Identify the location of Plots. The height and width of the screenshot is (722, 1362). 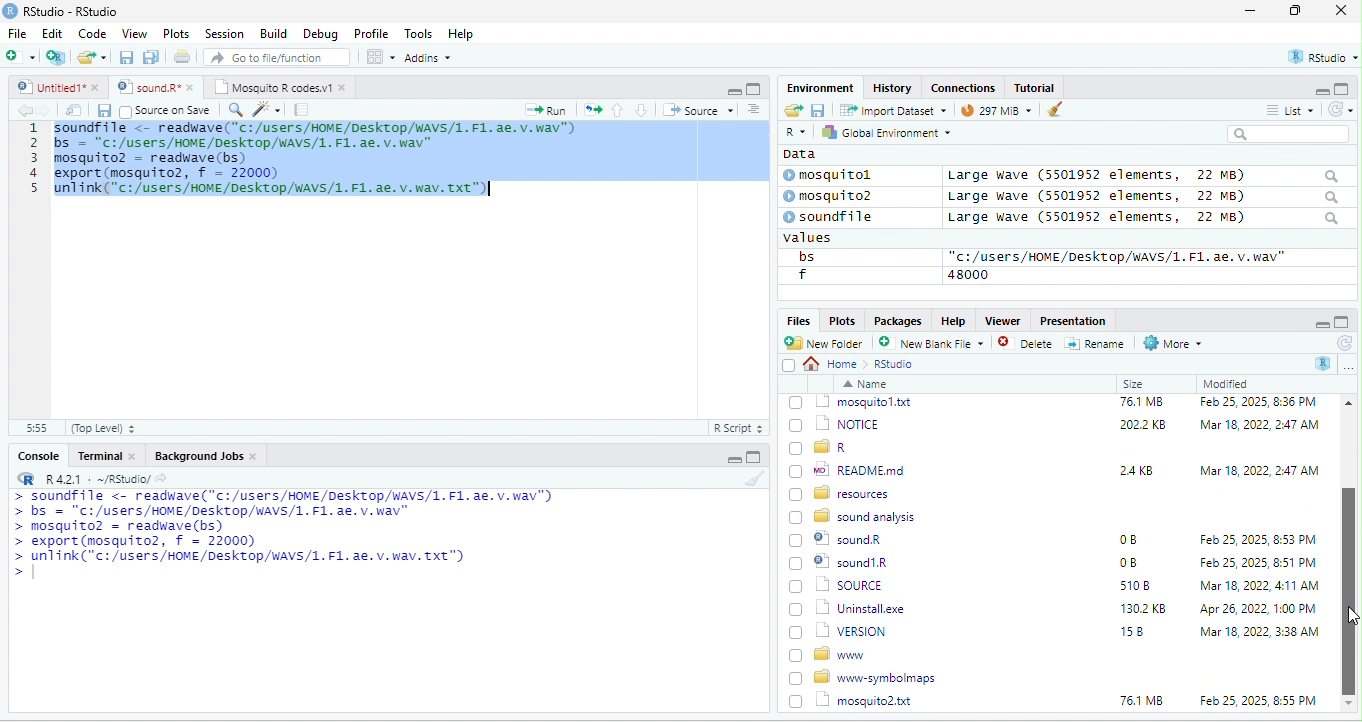
(177, 33).